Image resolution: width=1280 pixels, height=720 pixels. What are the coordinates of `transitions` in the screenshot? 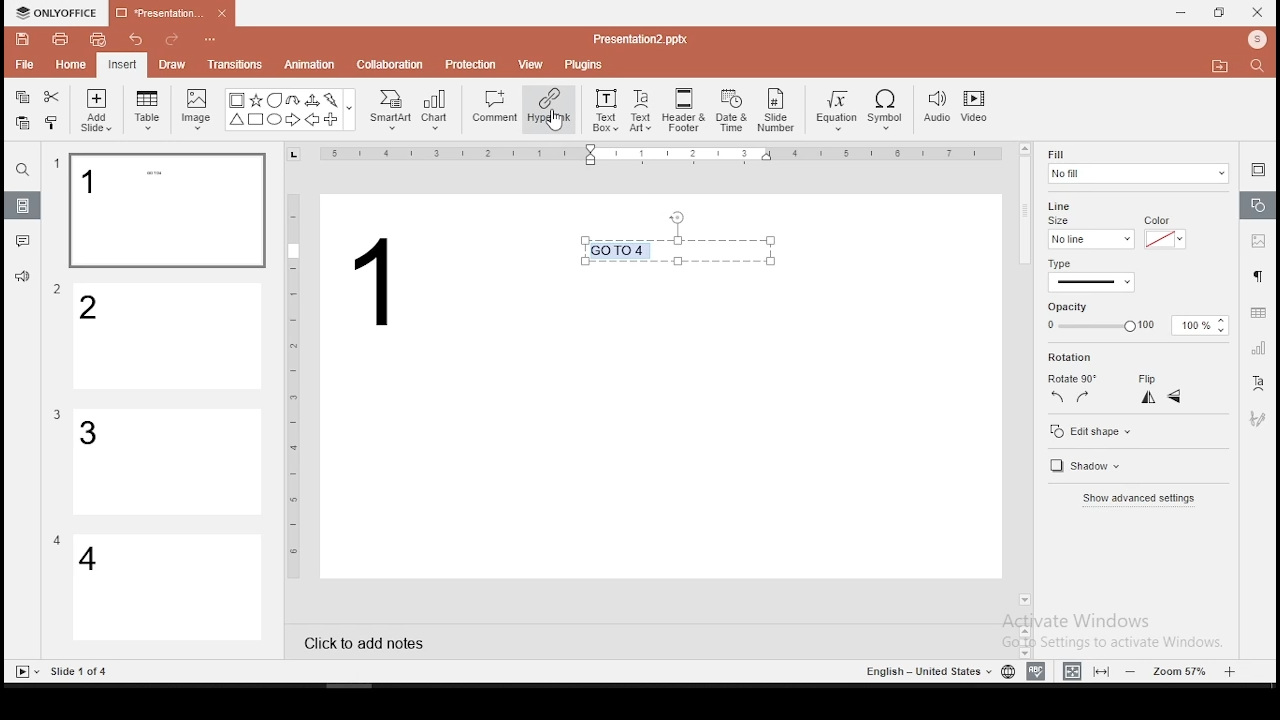 It's located at (234, 64).